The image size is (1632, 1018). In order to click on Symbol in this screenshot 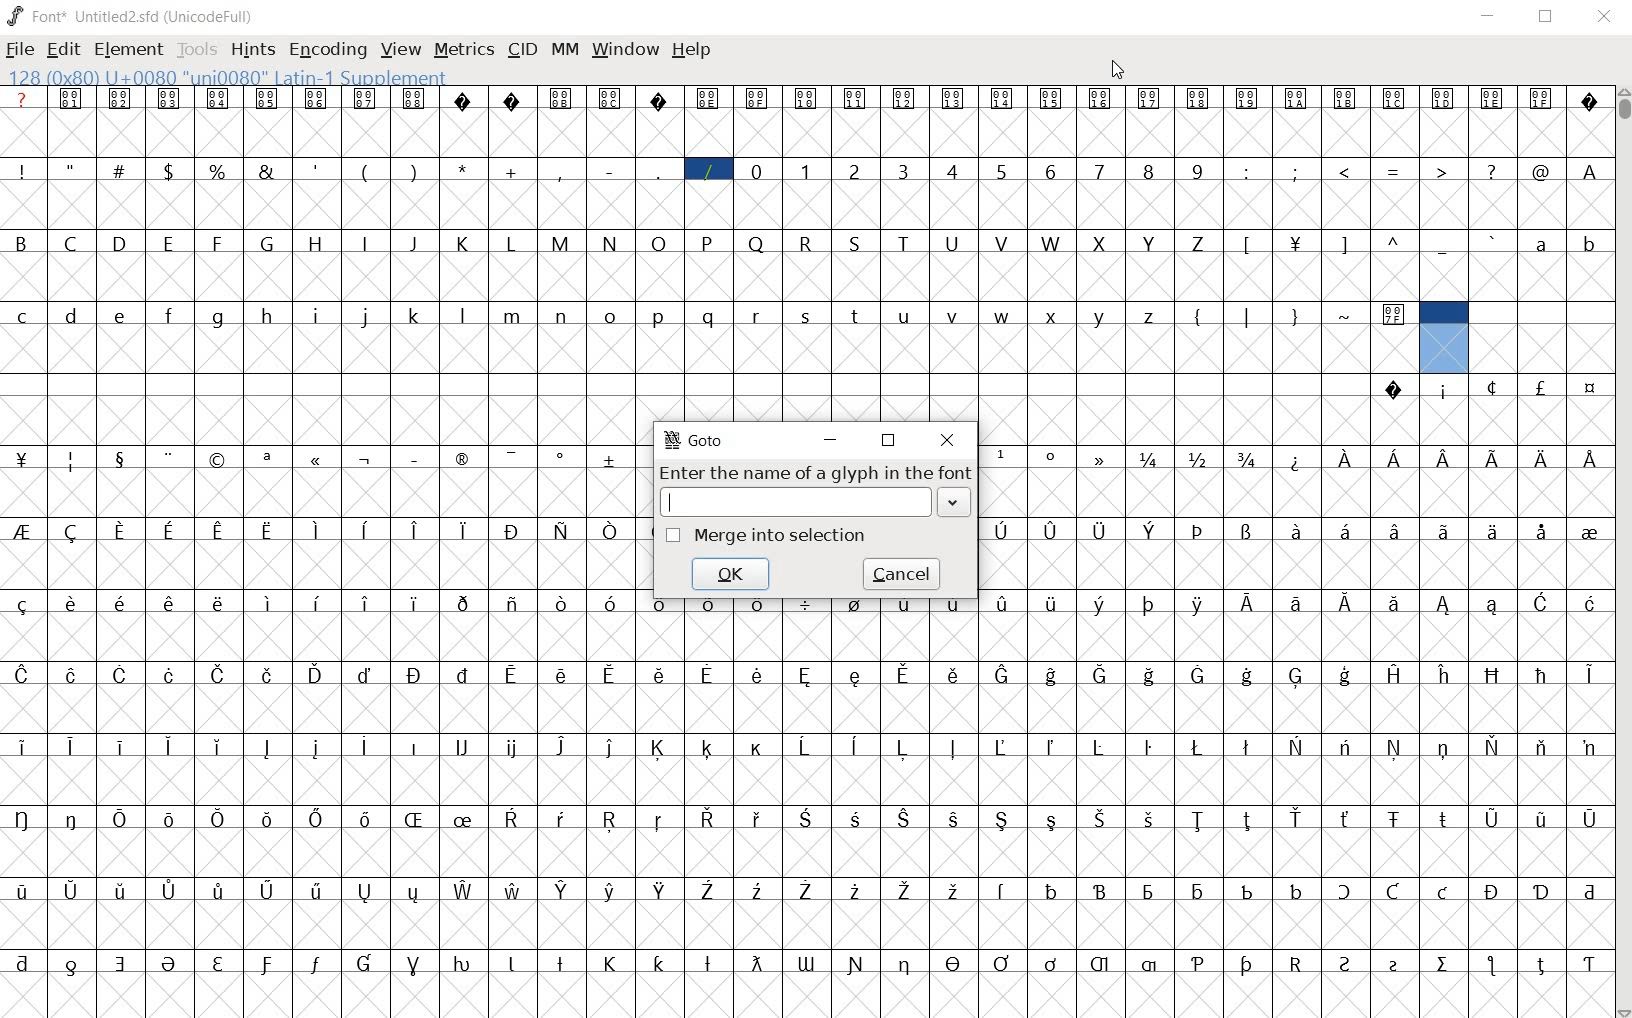, I will do `click(1199, 458)`.